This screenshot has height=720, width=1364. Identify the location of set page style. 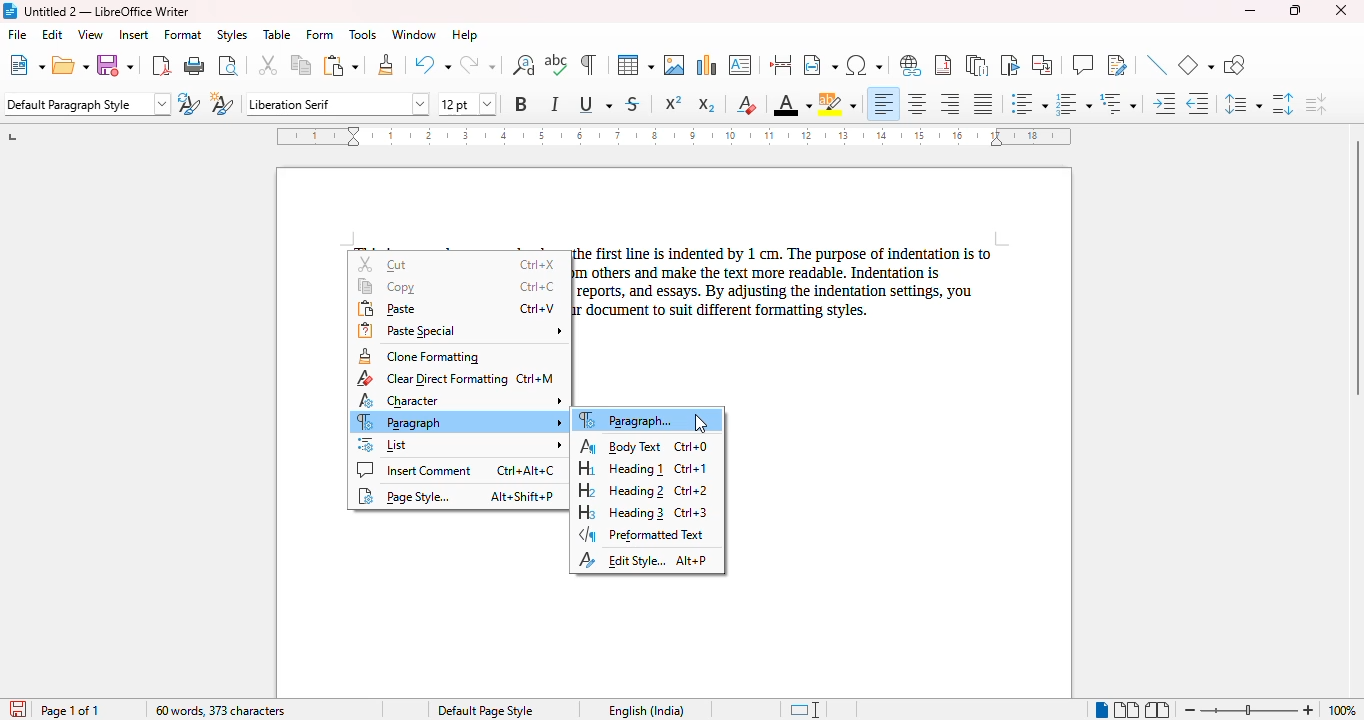
(87, 104).